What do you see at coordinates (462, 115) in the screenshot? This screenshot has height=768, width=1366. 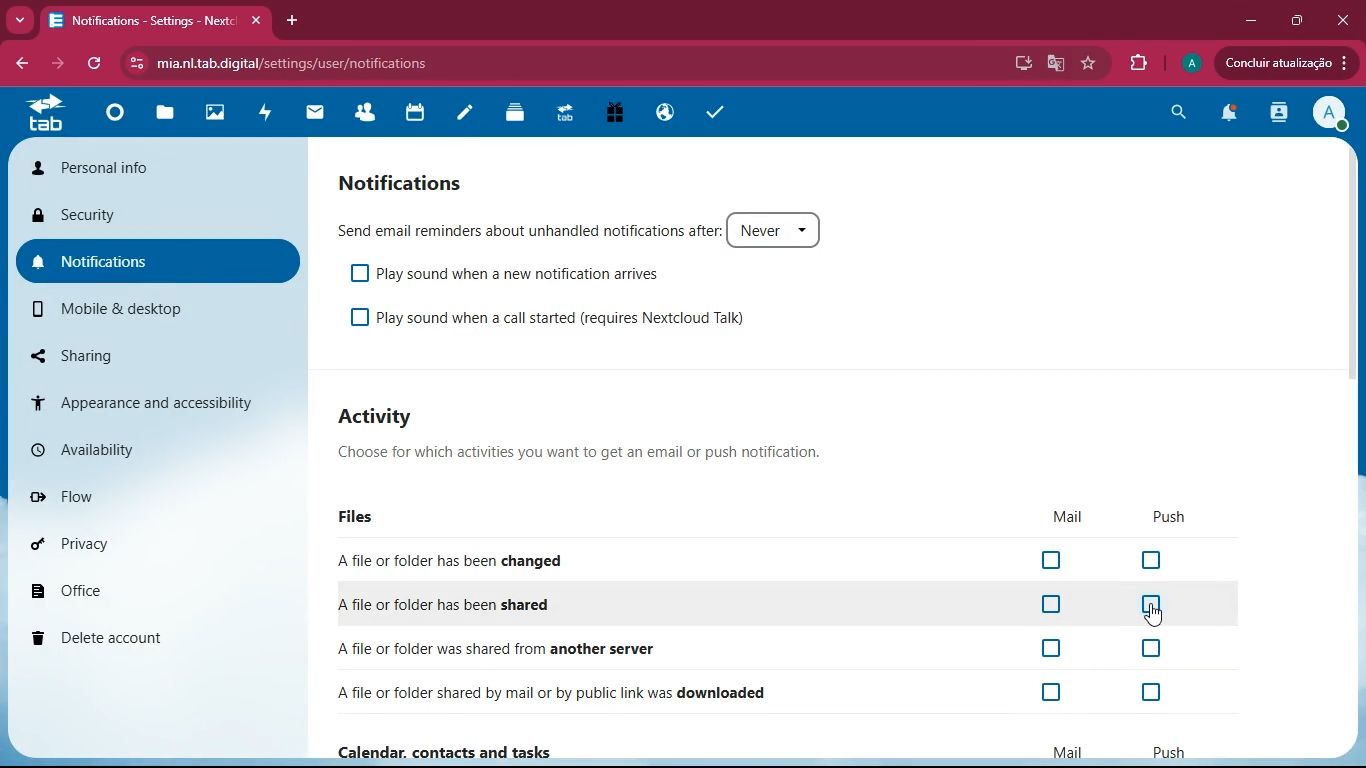 I see `notes` at bounding box center [462, 115].